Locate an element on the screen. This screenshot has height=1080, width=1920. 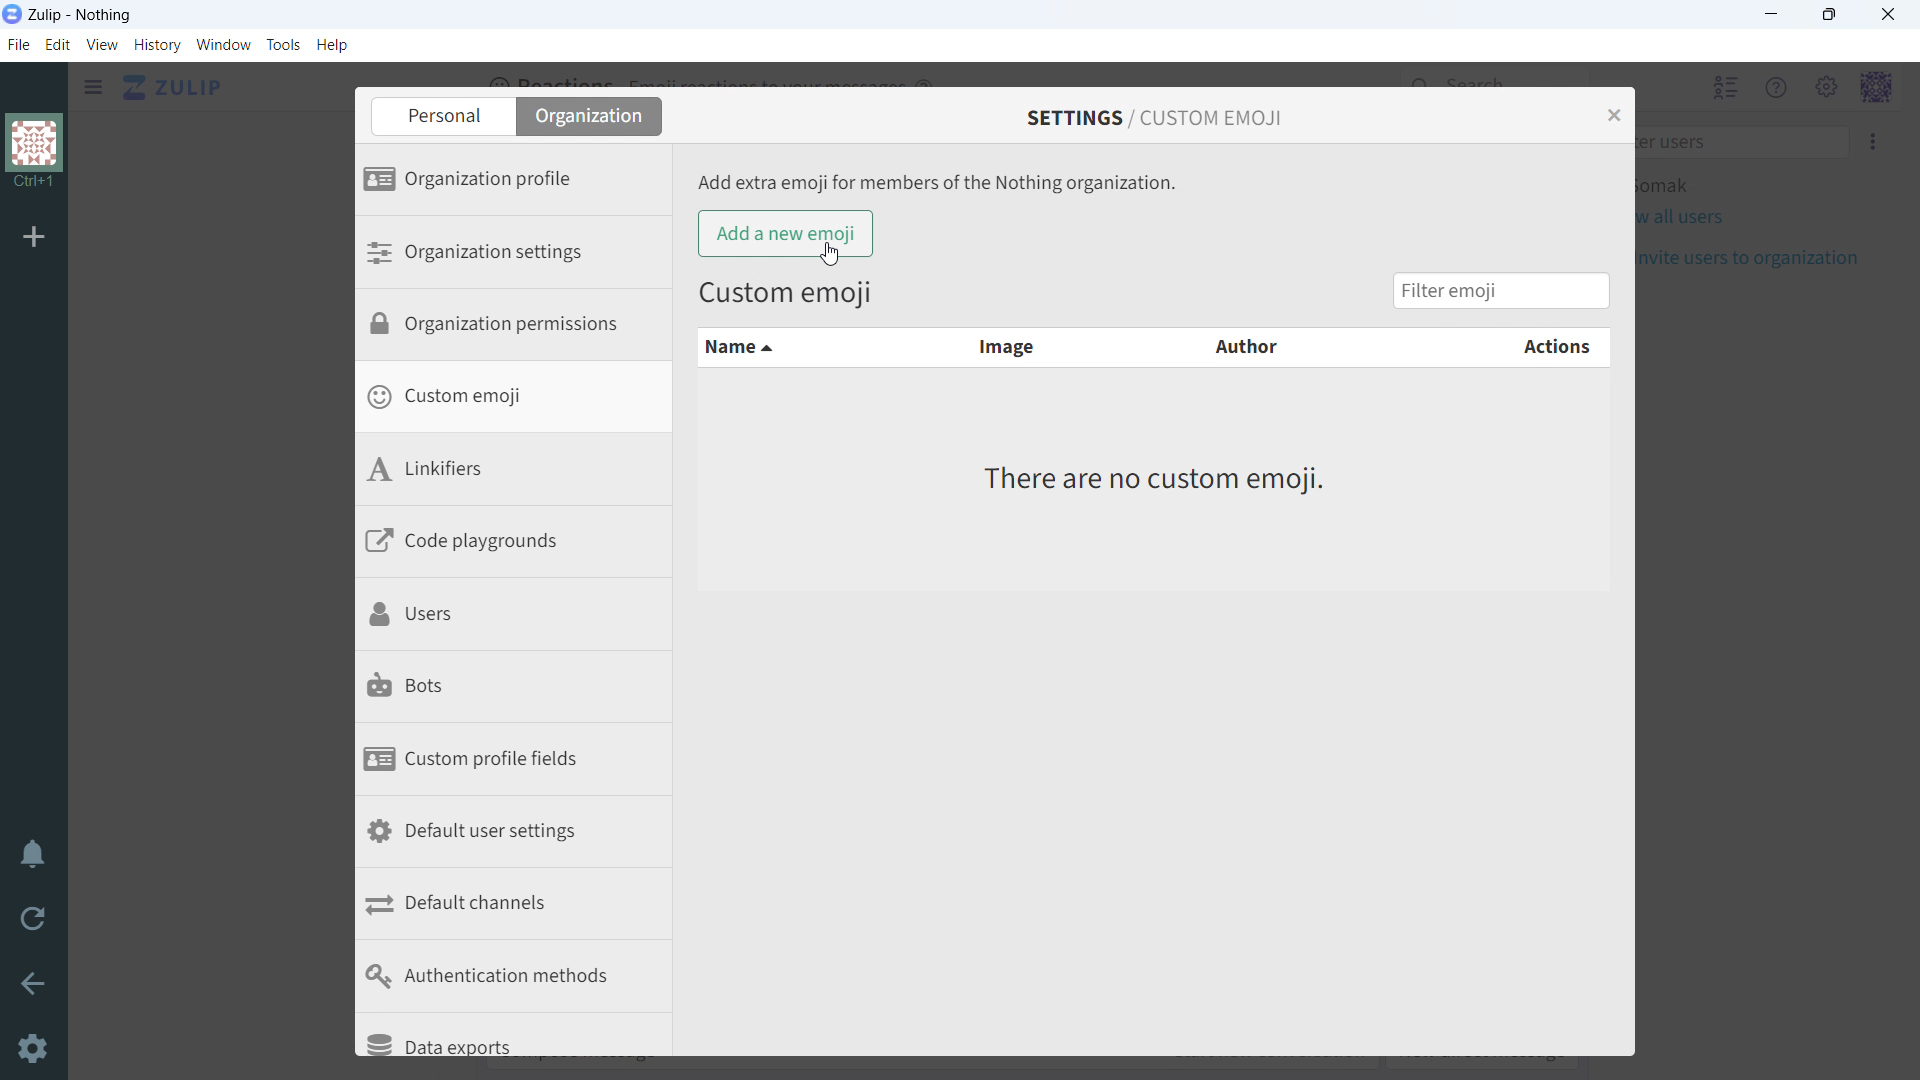
organization is located at coordinates (33, 153).